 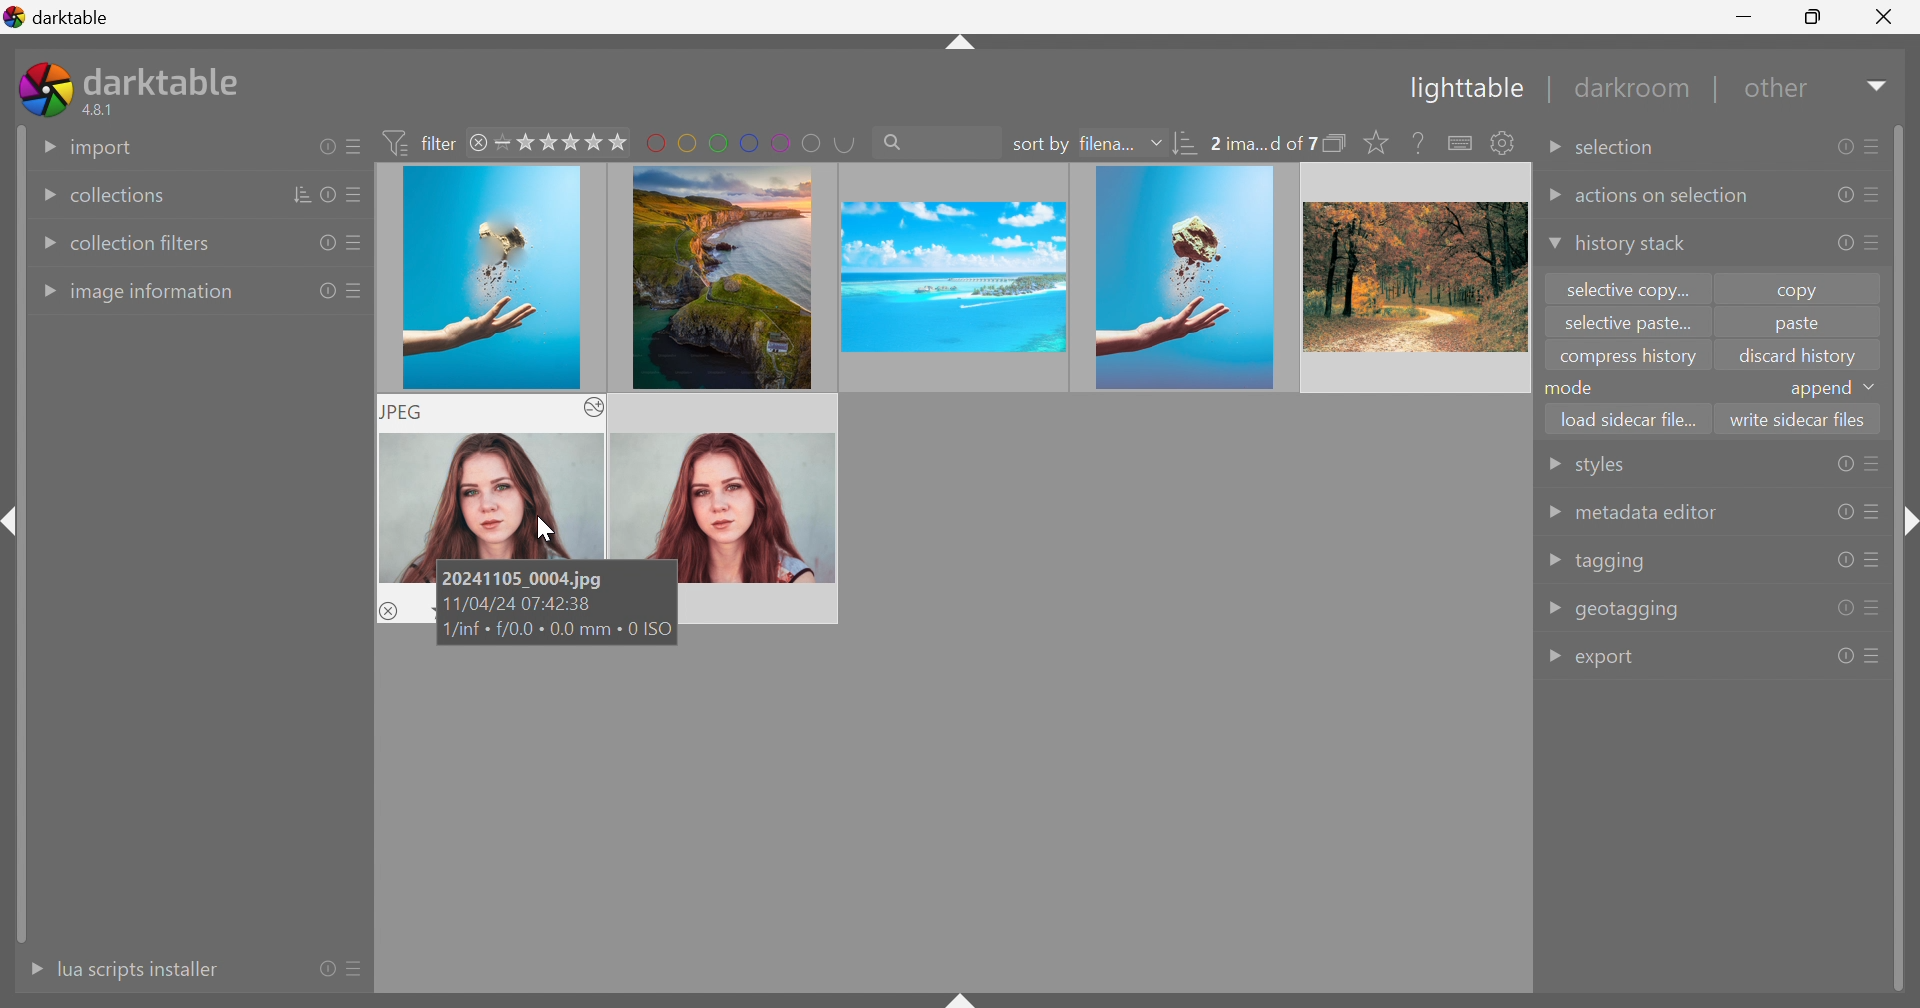 I want to click on copy, so click(x=1807, y=289).